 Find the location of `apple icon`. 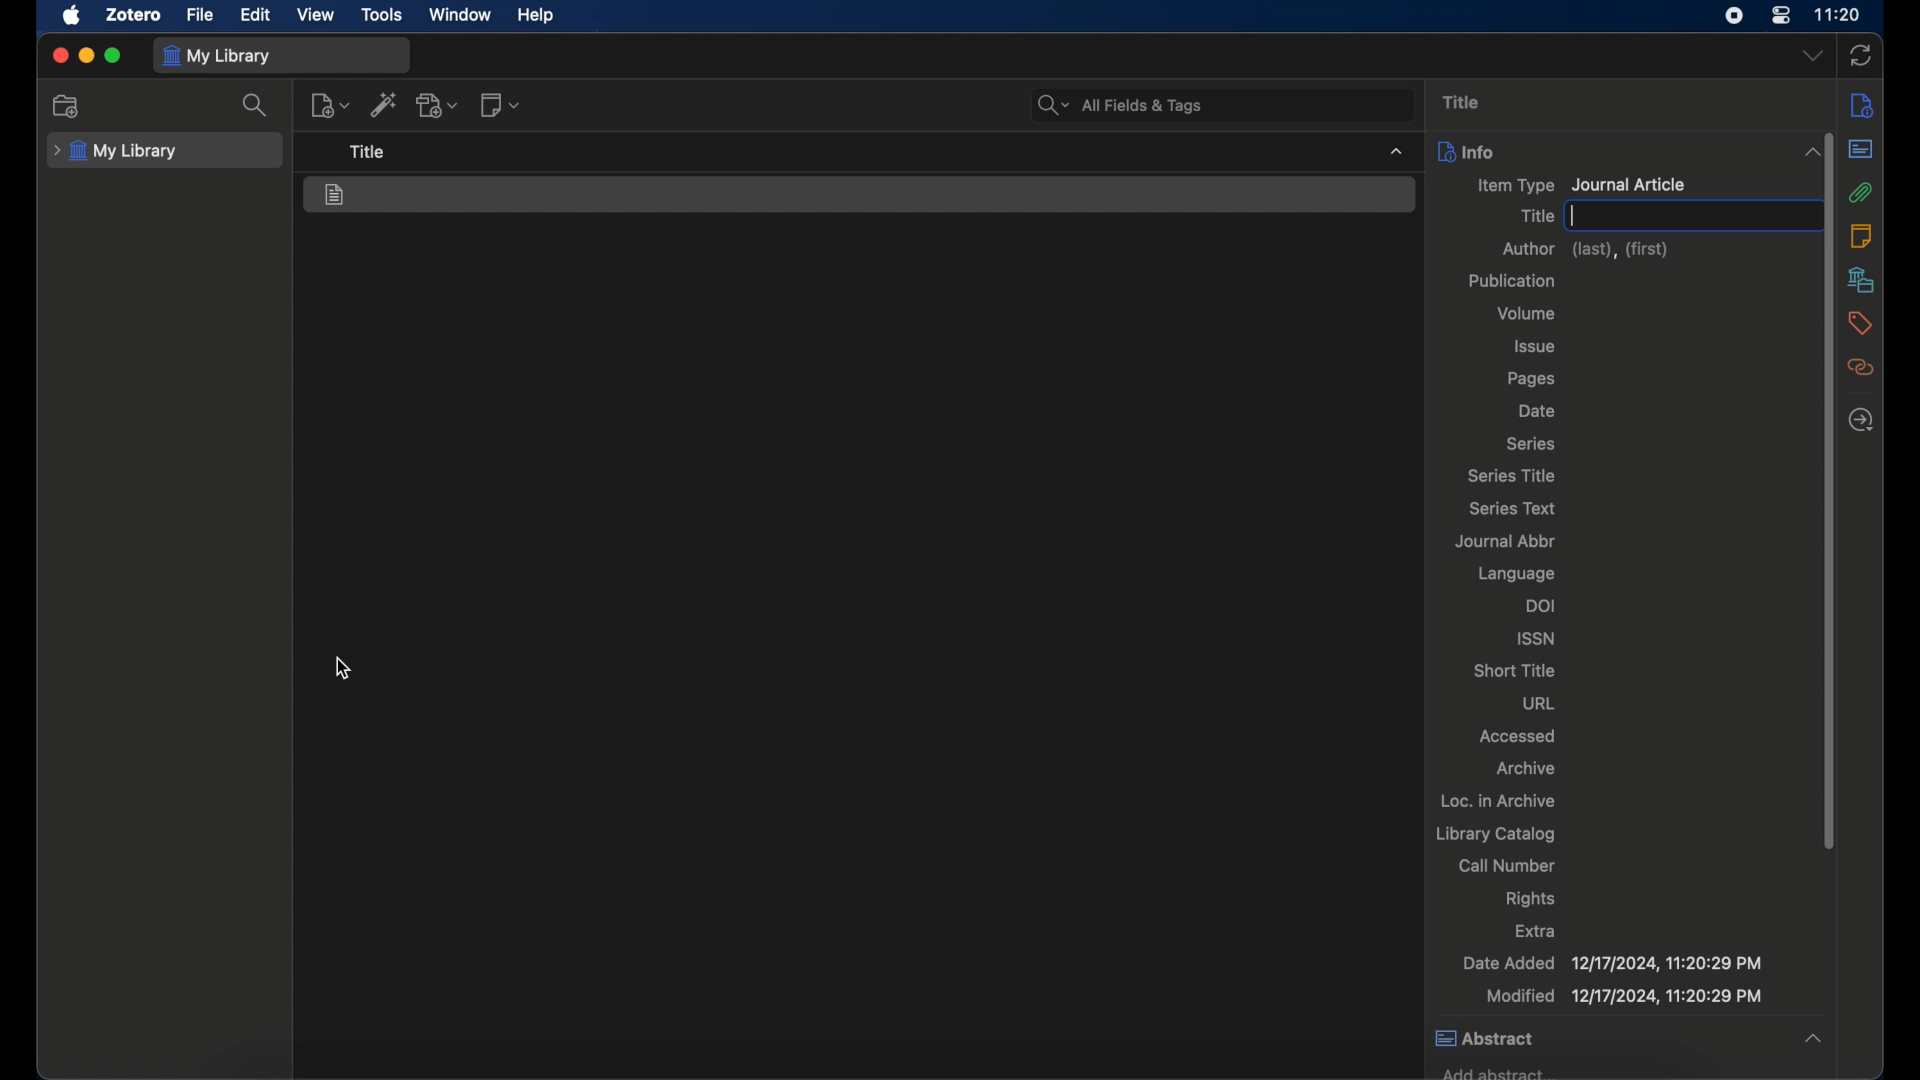

apple icon is located at coordinates (72, 16).